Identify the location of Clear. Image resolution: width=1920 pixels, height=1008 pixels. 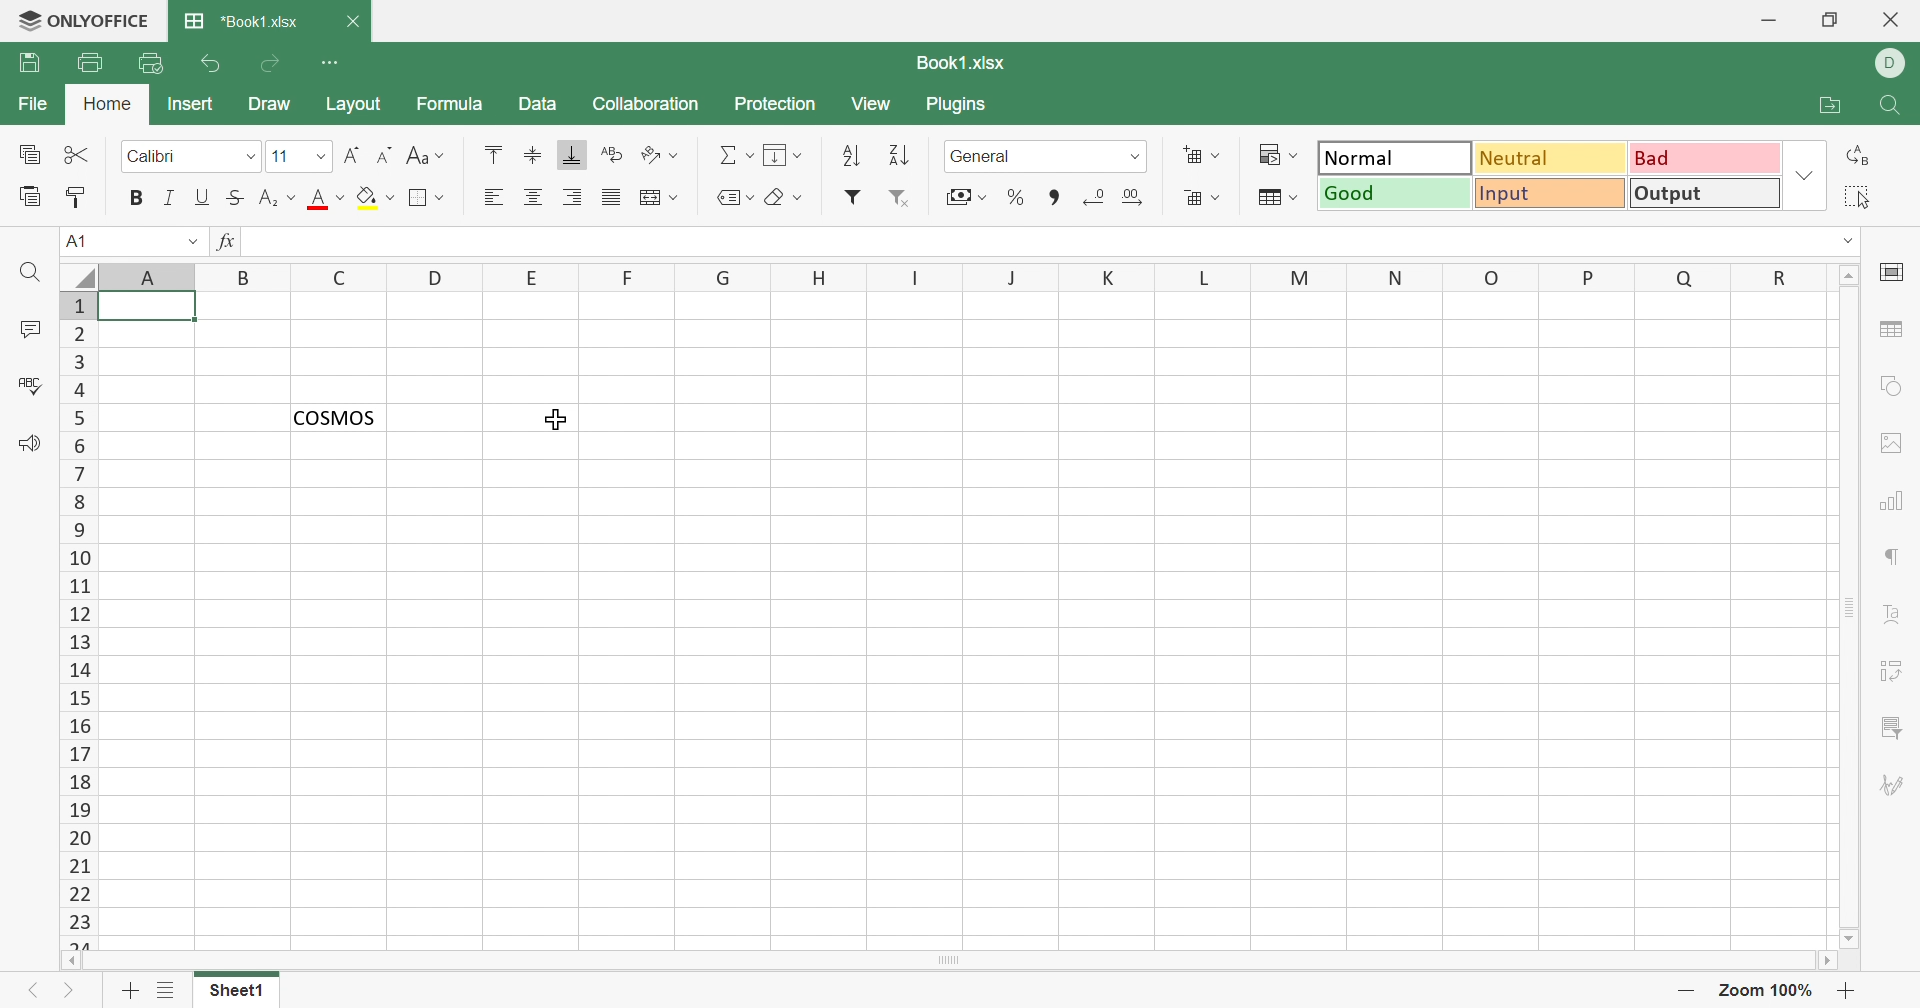
(786, 199).